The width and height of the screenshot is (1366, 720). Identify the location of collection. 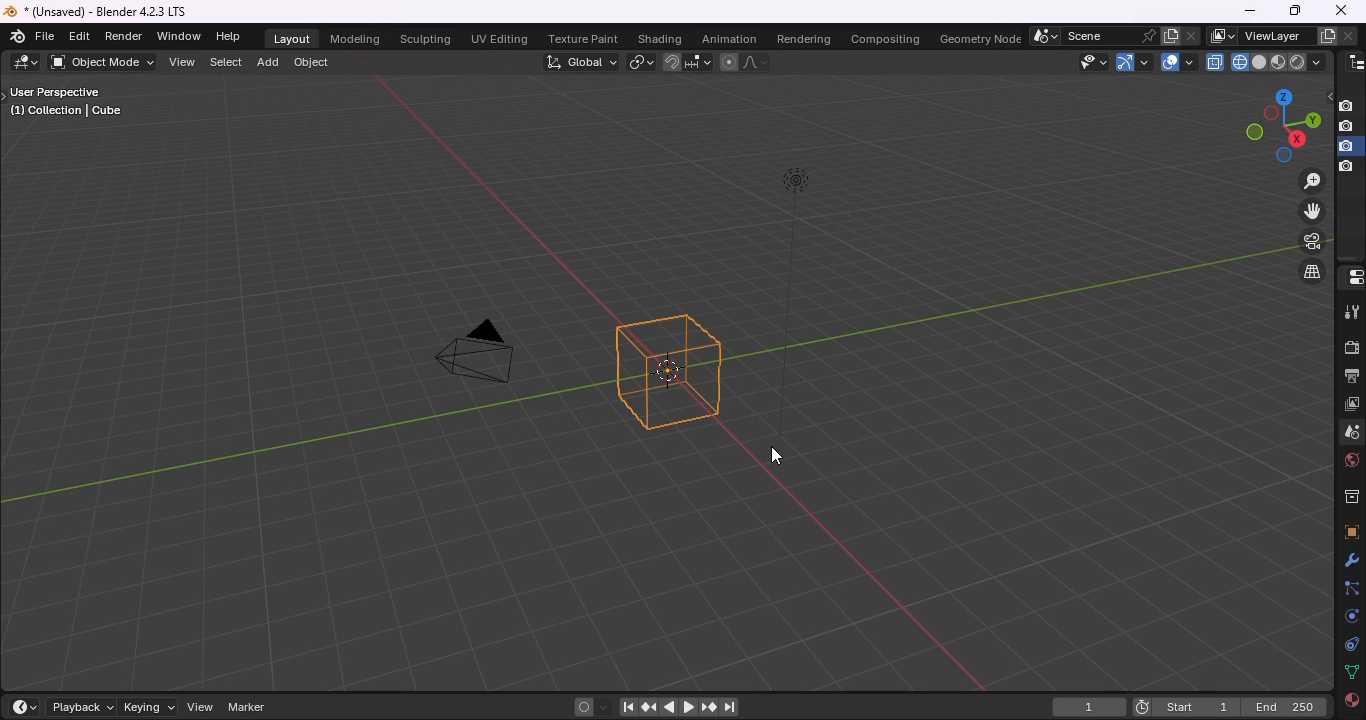
(1350, 495).